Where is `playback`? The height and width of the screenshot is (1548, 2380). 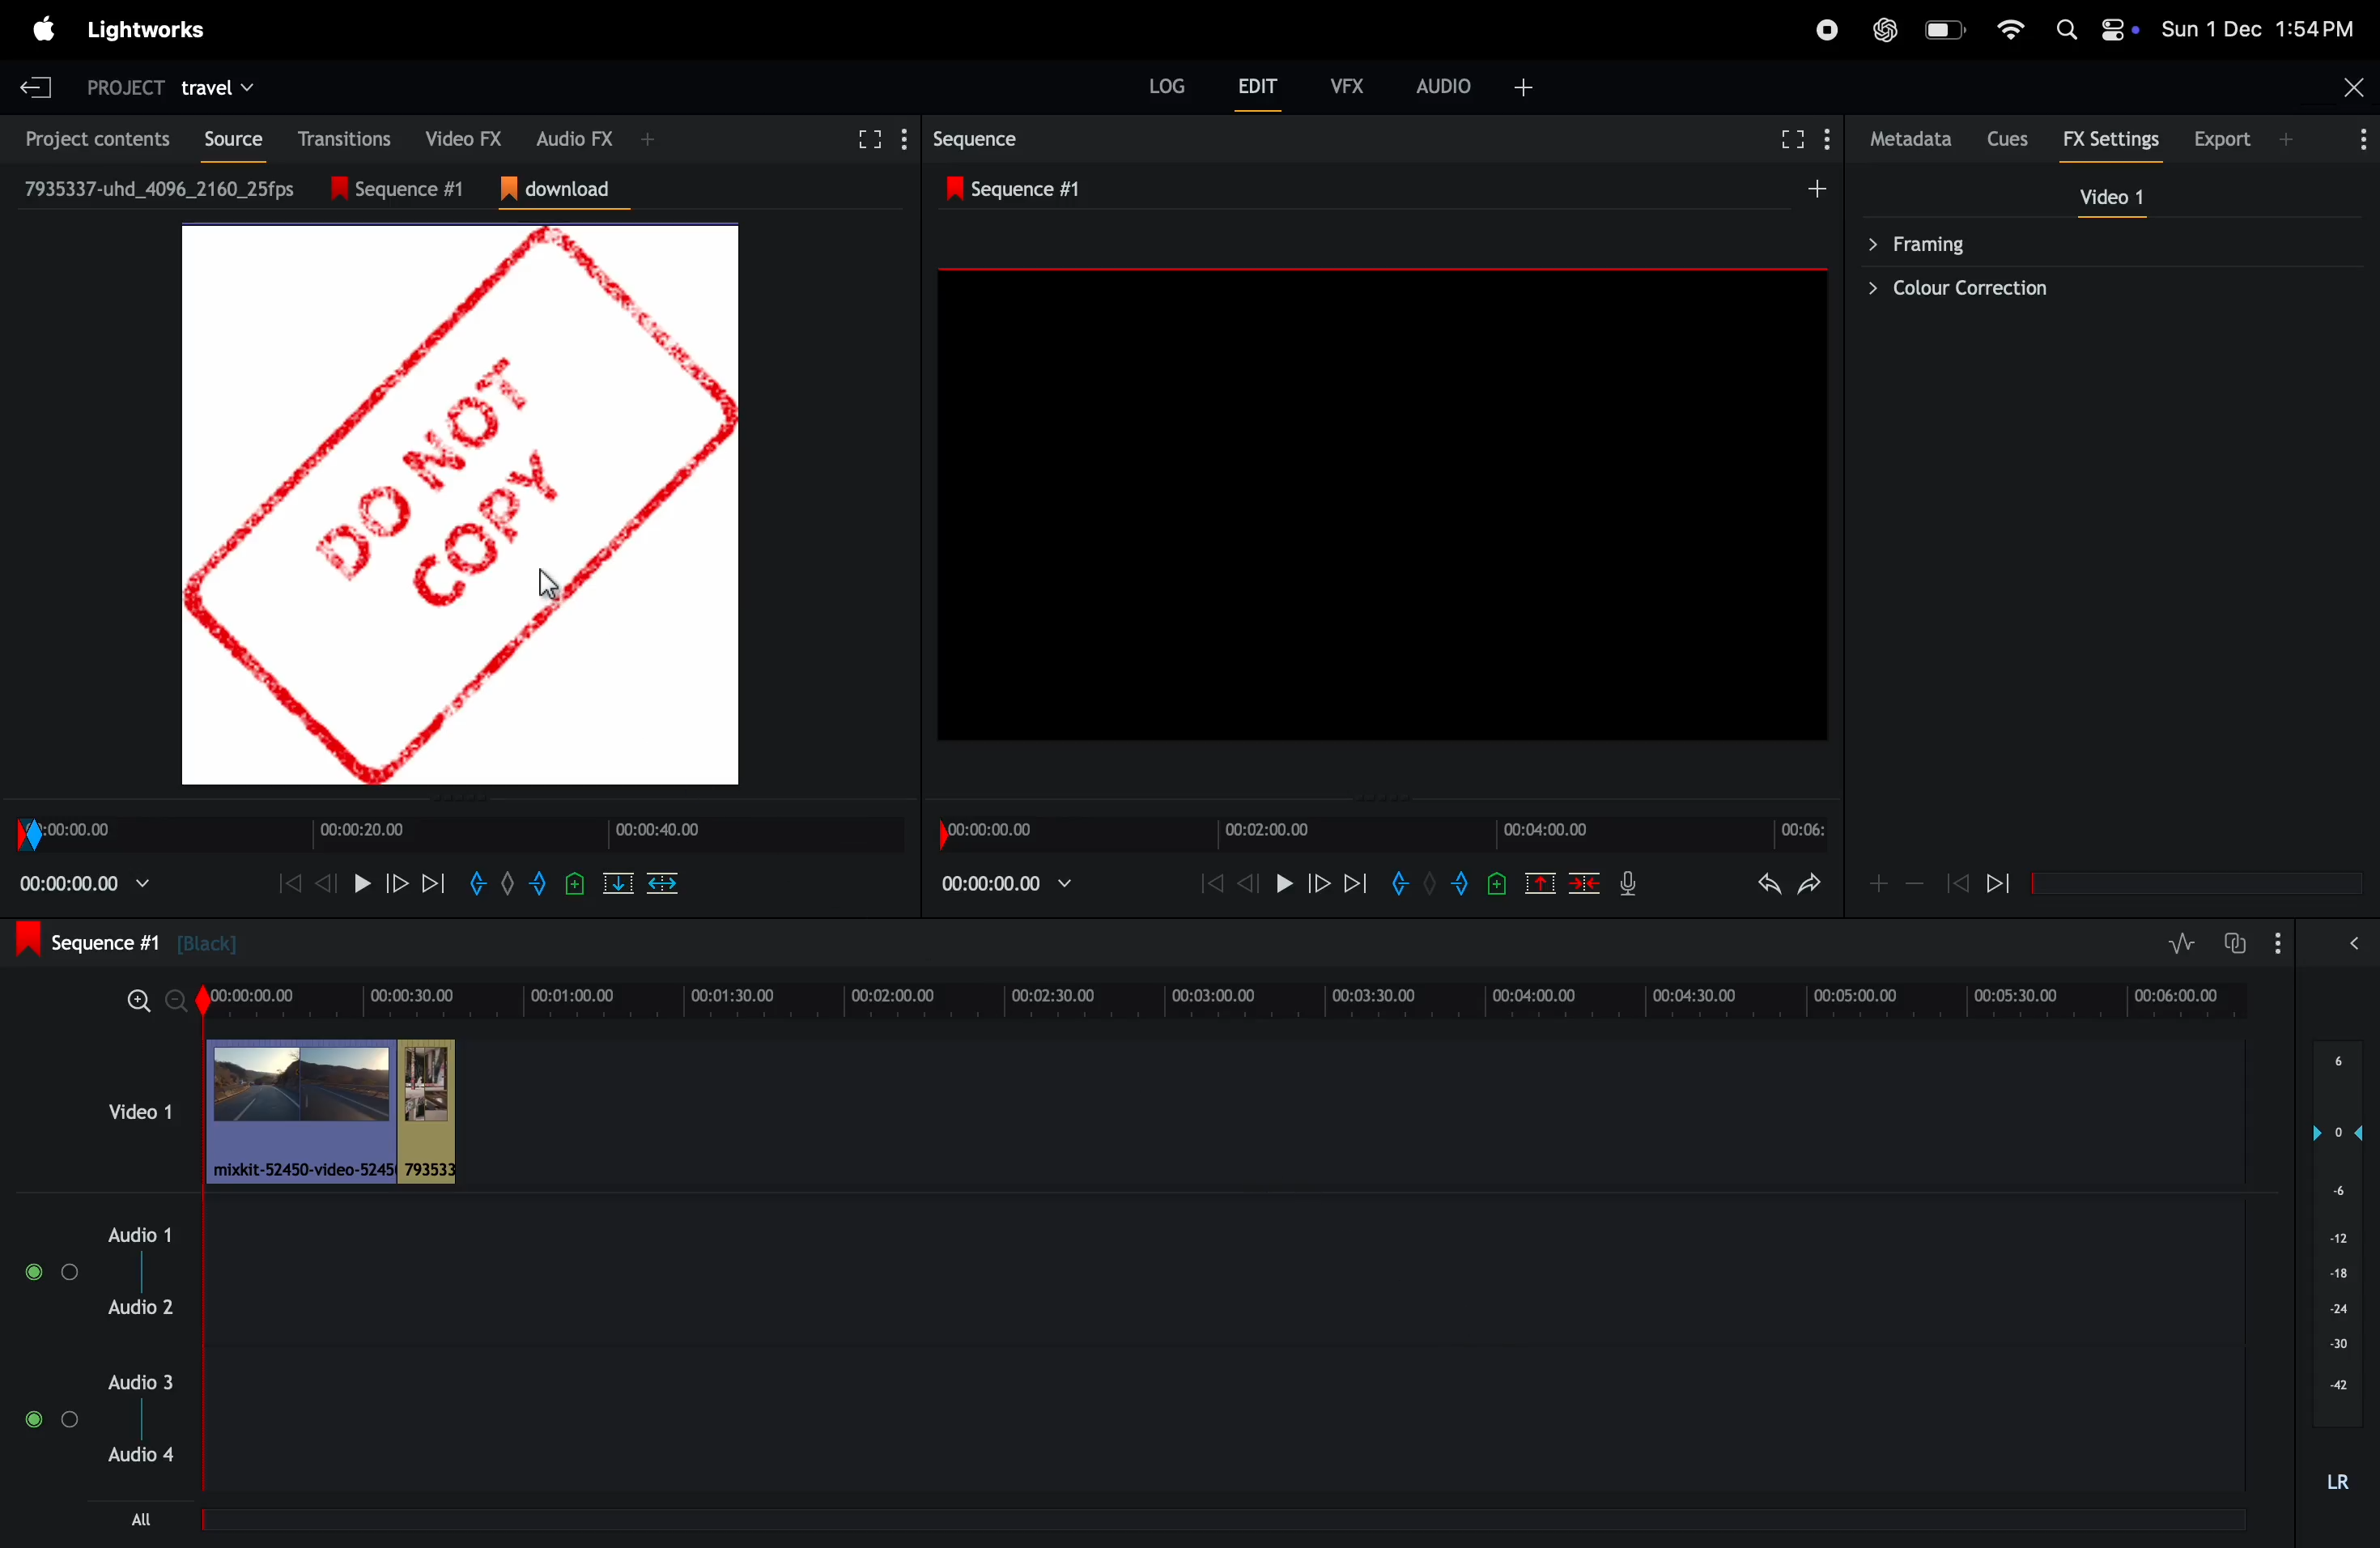 playback is located at coordinates (85, 883).